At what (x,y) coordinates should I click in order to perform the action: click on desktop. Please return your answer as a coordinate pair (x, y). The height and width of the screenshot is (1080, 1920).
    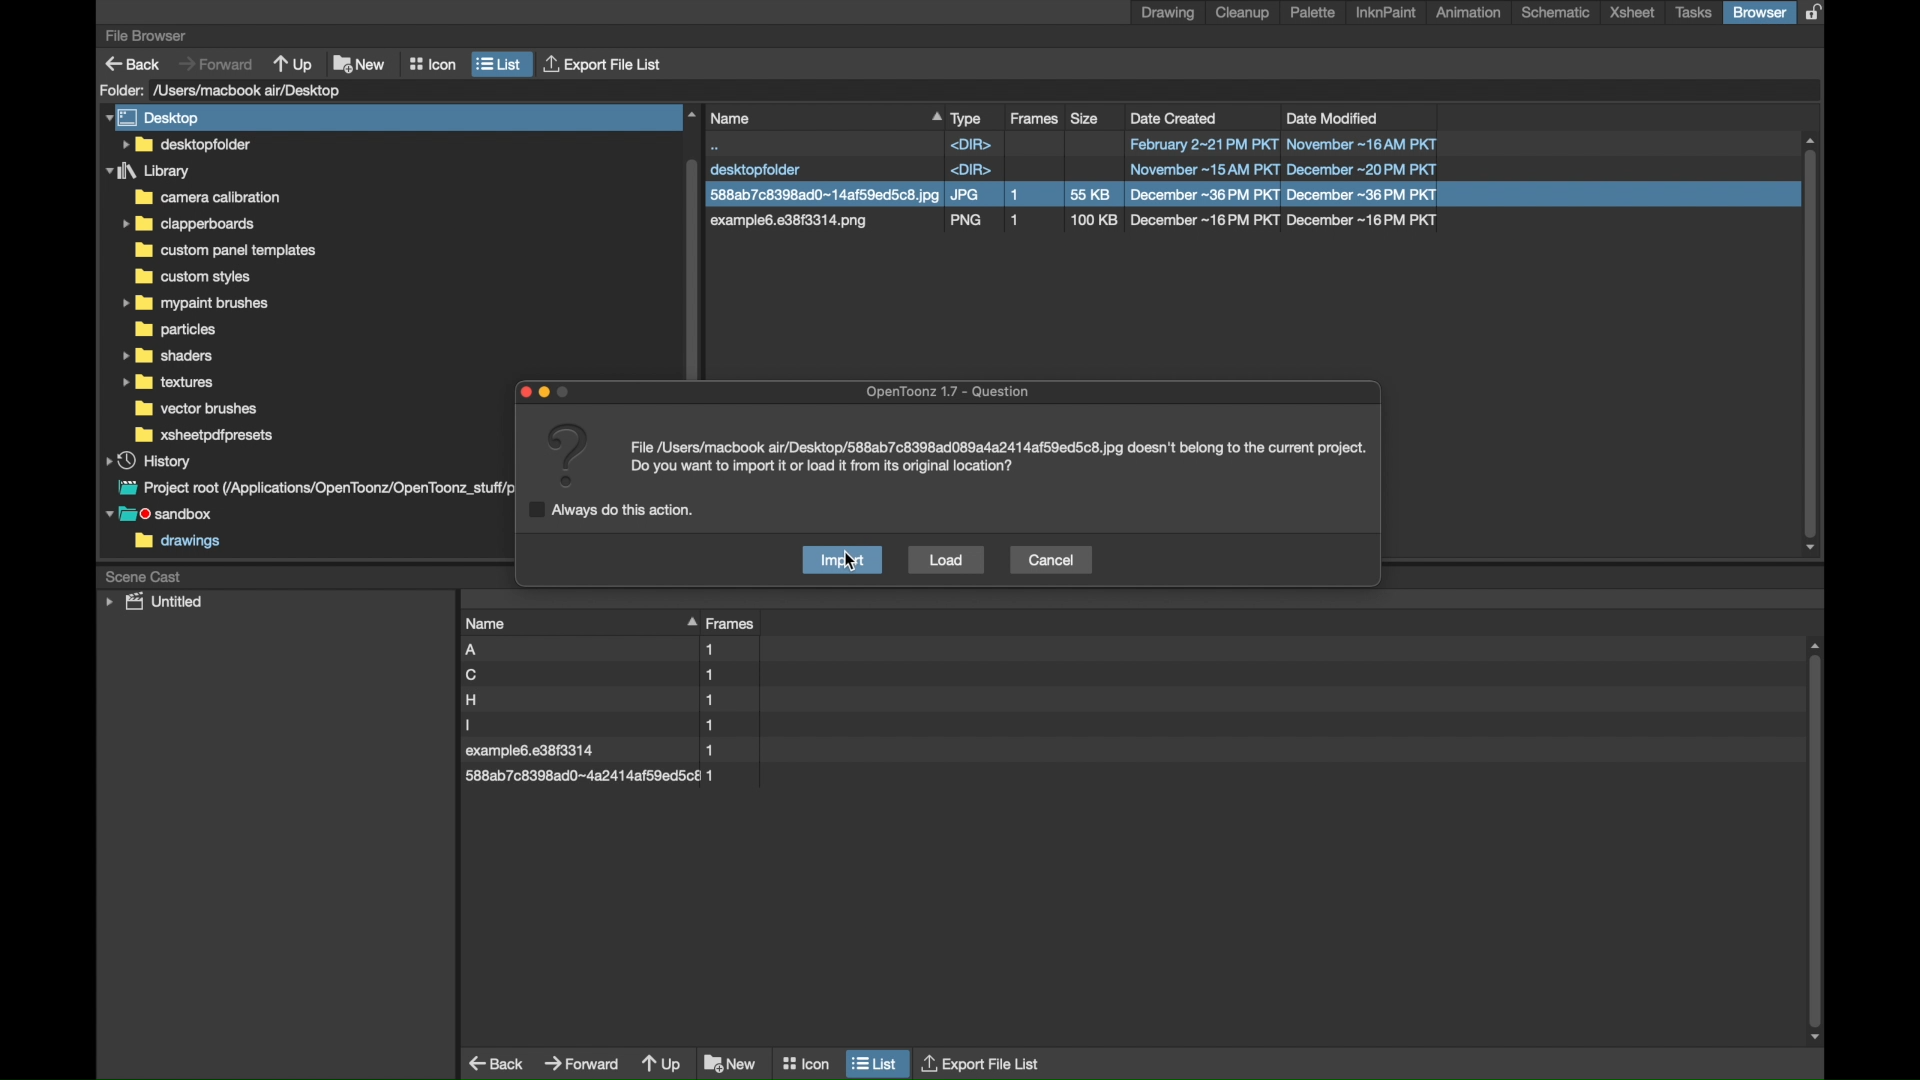
    Looking at the image, I should click on (156, 117).